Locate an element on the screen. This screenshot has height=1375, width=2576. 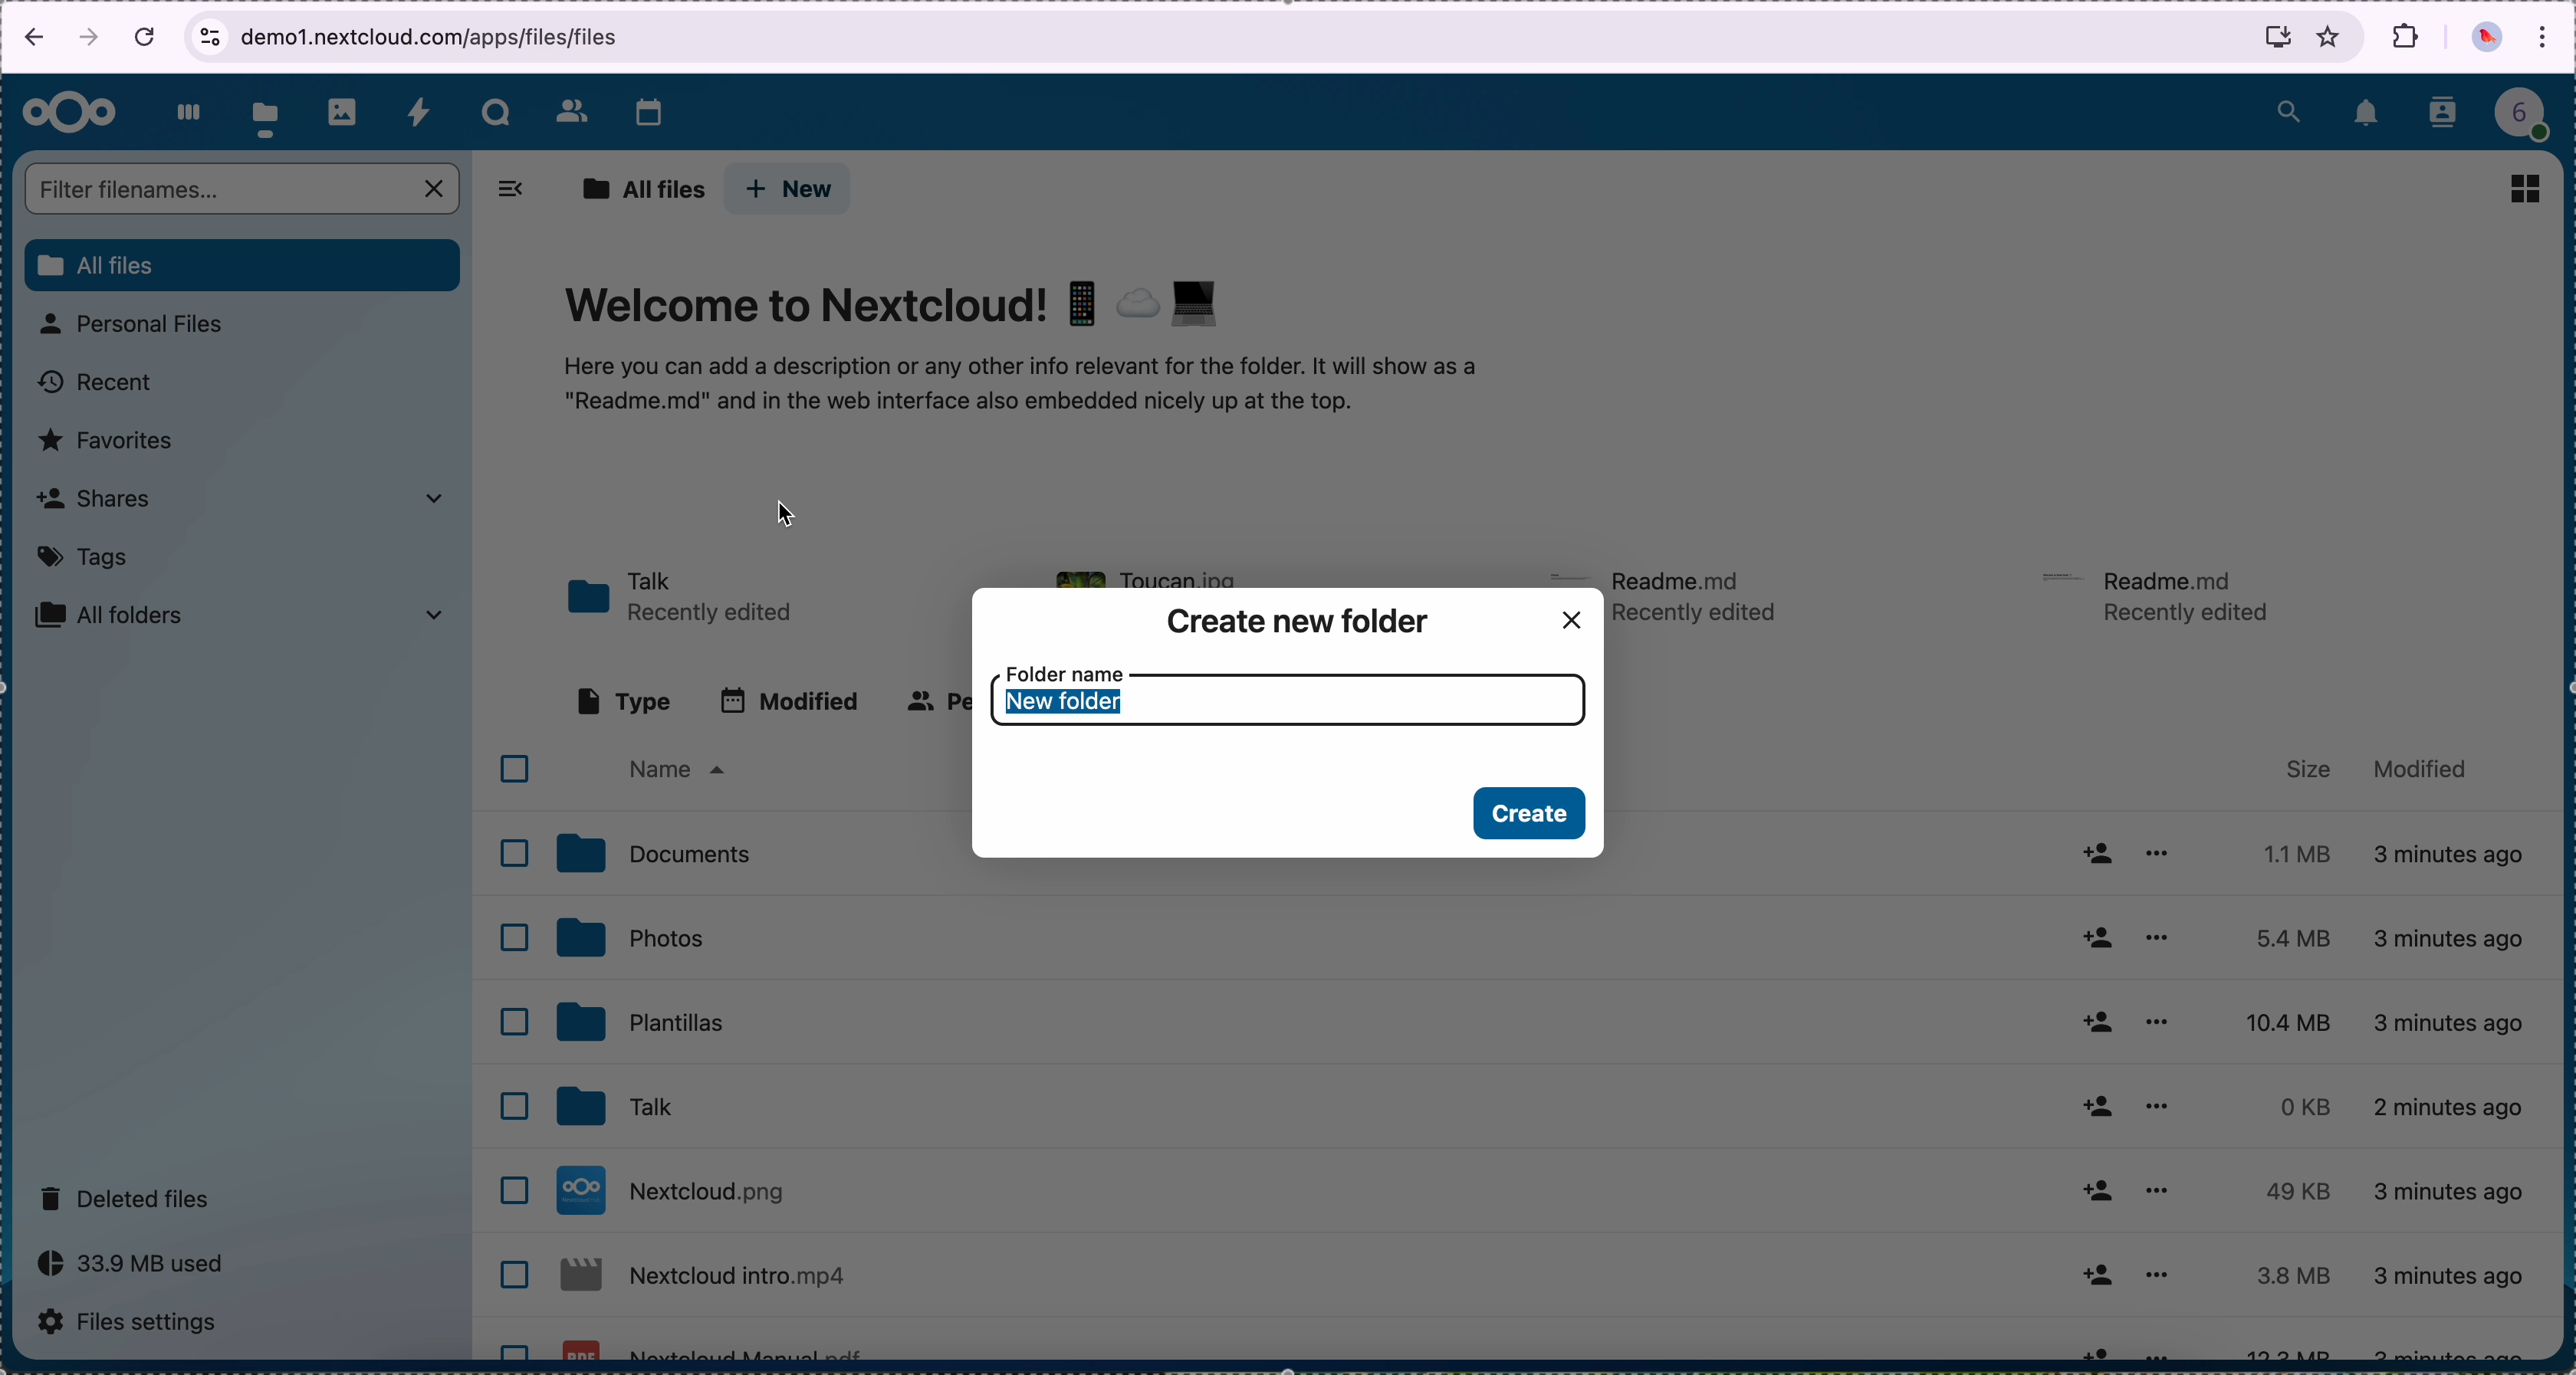
all folders is located at coordinates (241, 615).